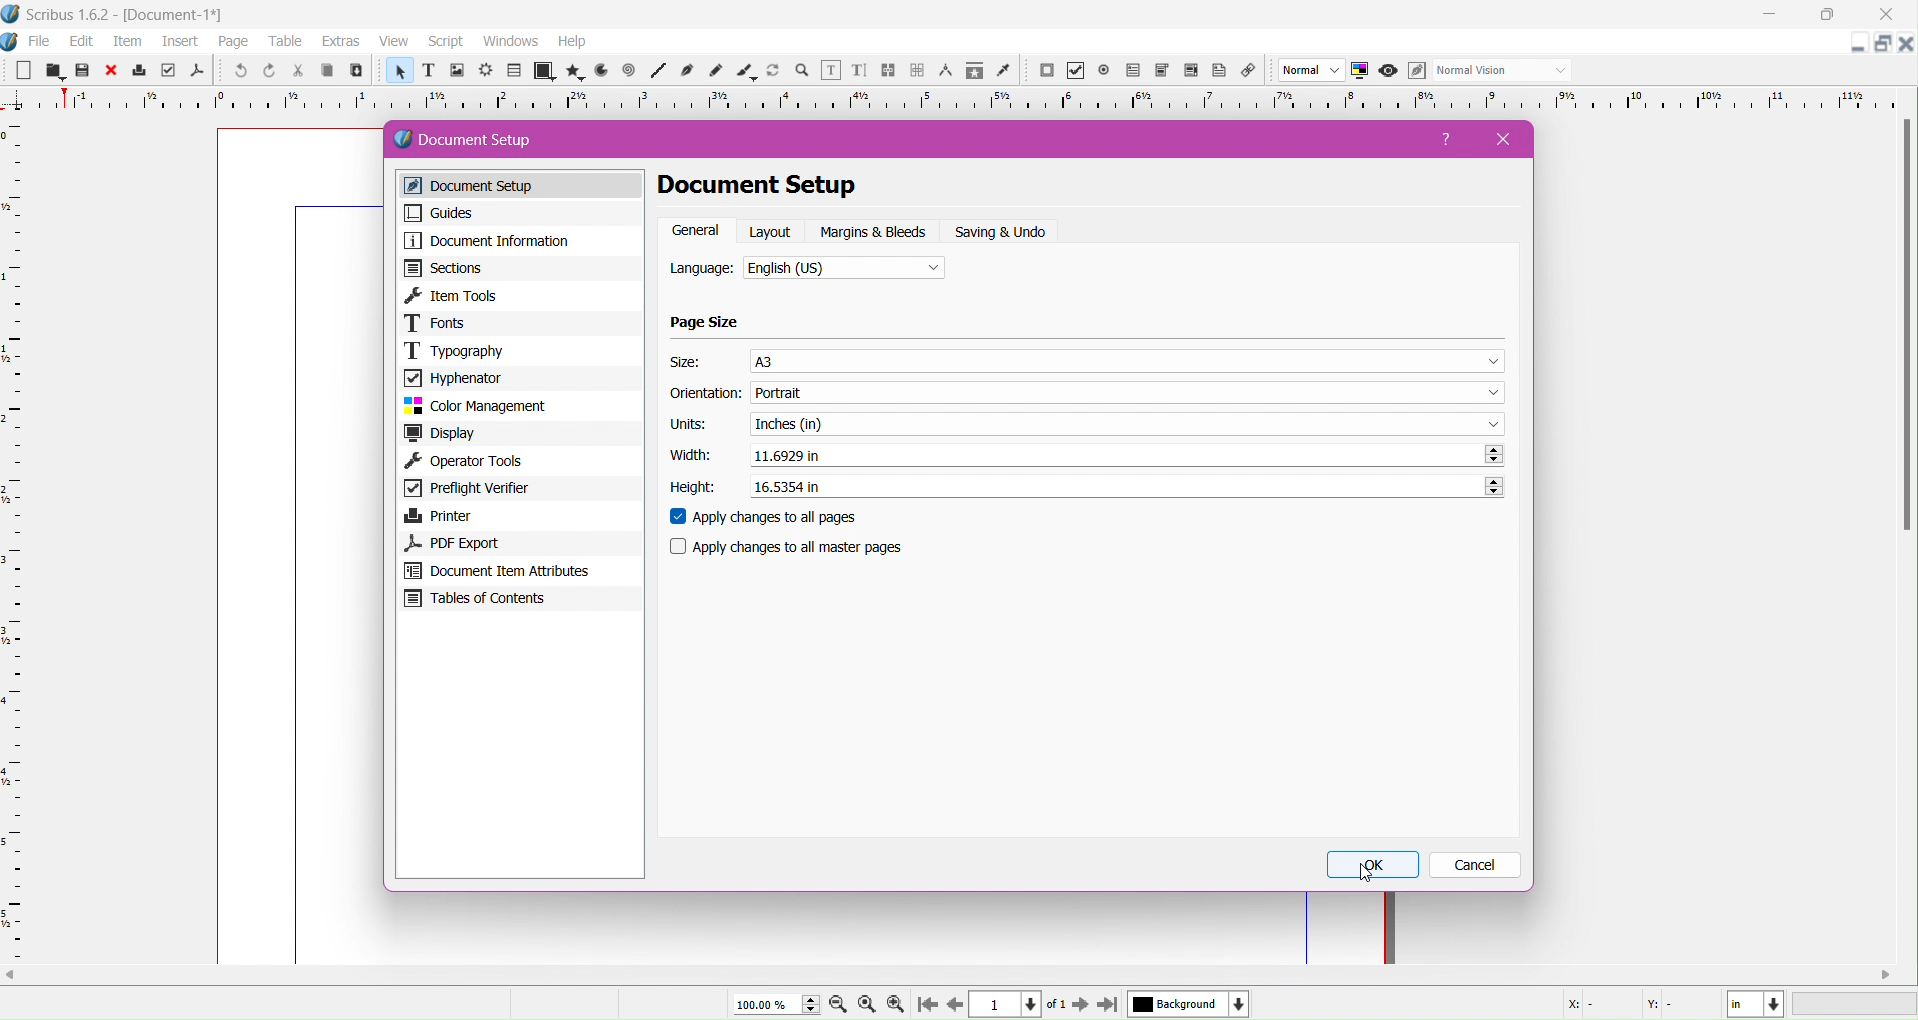 The image size is (1918, 1020). Describe the element at coordinates (1449, 143) in the screenshot. I see `Help` at that location.